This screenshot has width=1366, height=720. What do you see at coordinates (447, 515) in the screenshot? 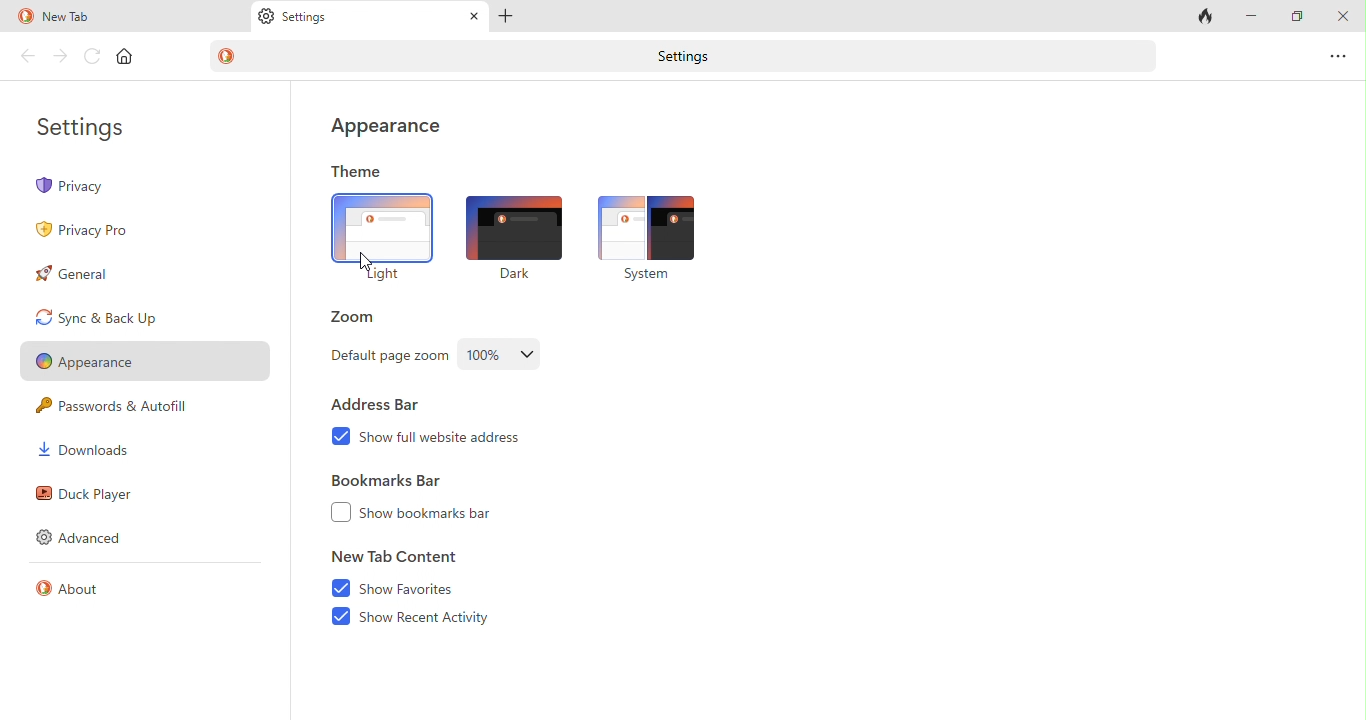
I see `show bookmark` at bounding box center [447, 515].